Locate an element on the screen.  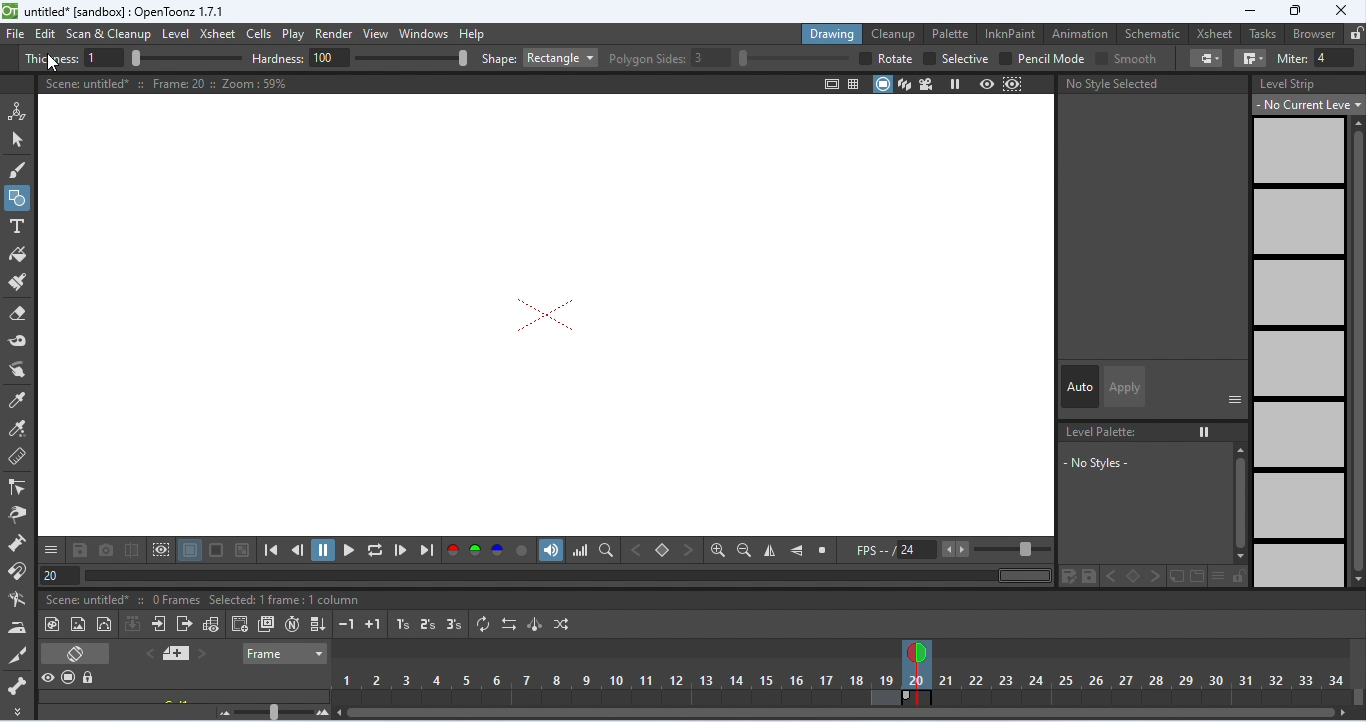
cap is located at coordinates (1205, 58).